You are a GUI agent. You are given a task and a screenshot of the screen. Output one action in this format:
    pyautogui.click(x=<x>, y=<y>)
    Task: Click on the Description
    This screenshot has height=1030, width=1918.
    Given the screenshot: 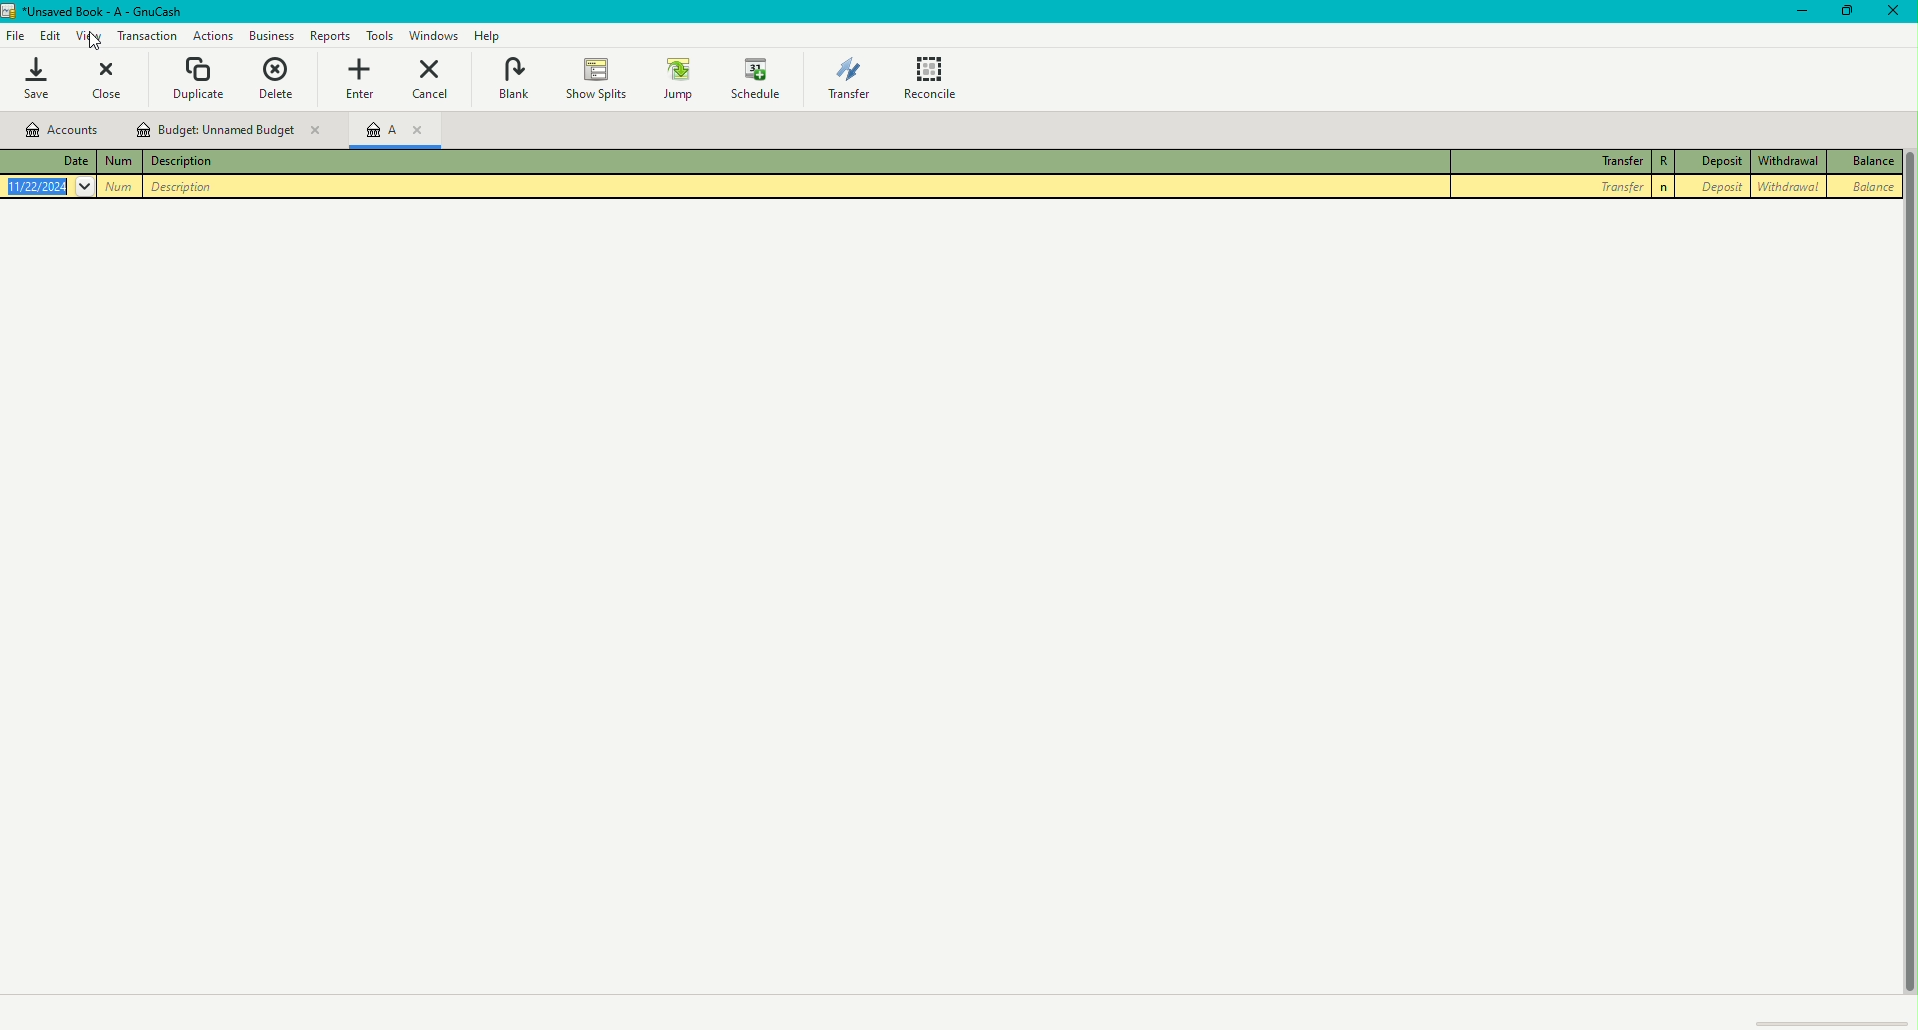 What is the action you would take?
    pyautogui.click(x=182, y=163)
    